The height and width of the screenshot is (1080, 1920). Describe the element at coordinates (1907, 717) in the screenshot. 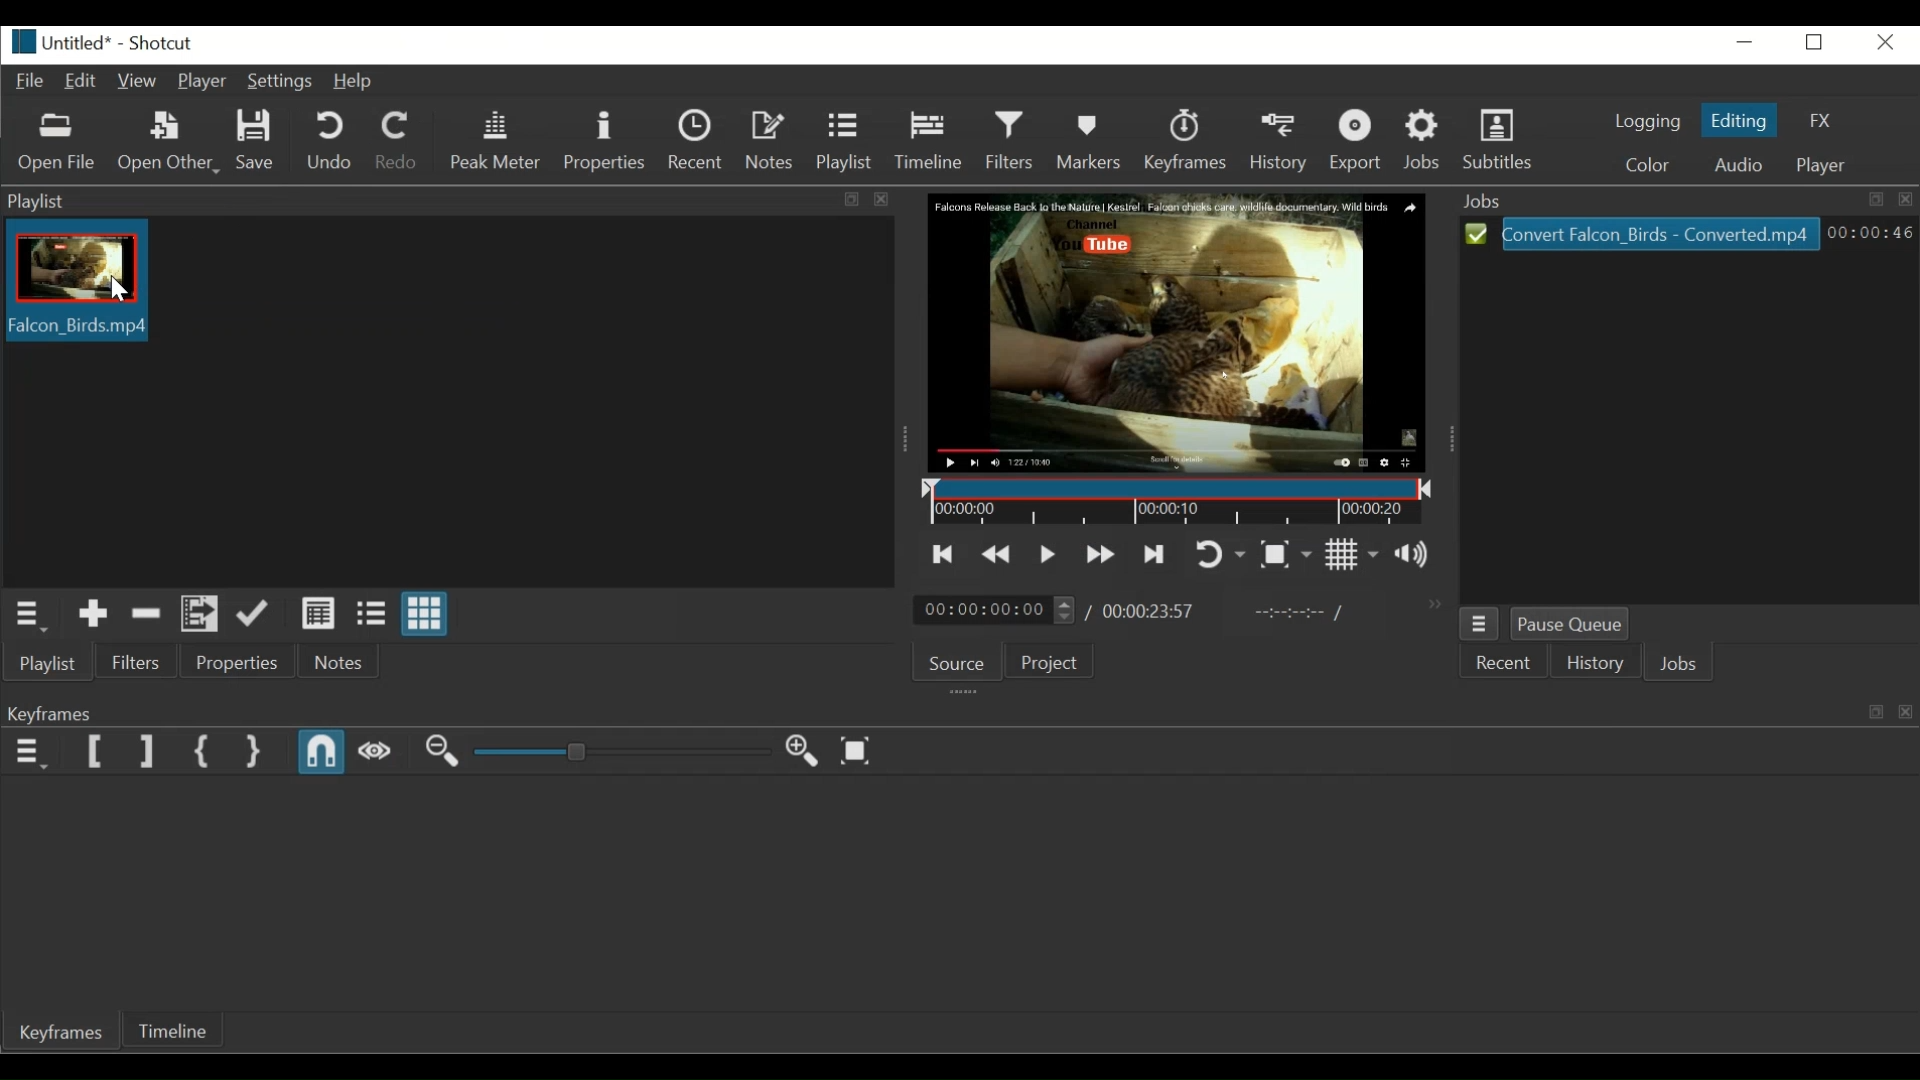

I see `close` at that location.